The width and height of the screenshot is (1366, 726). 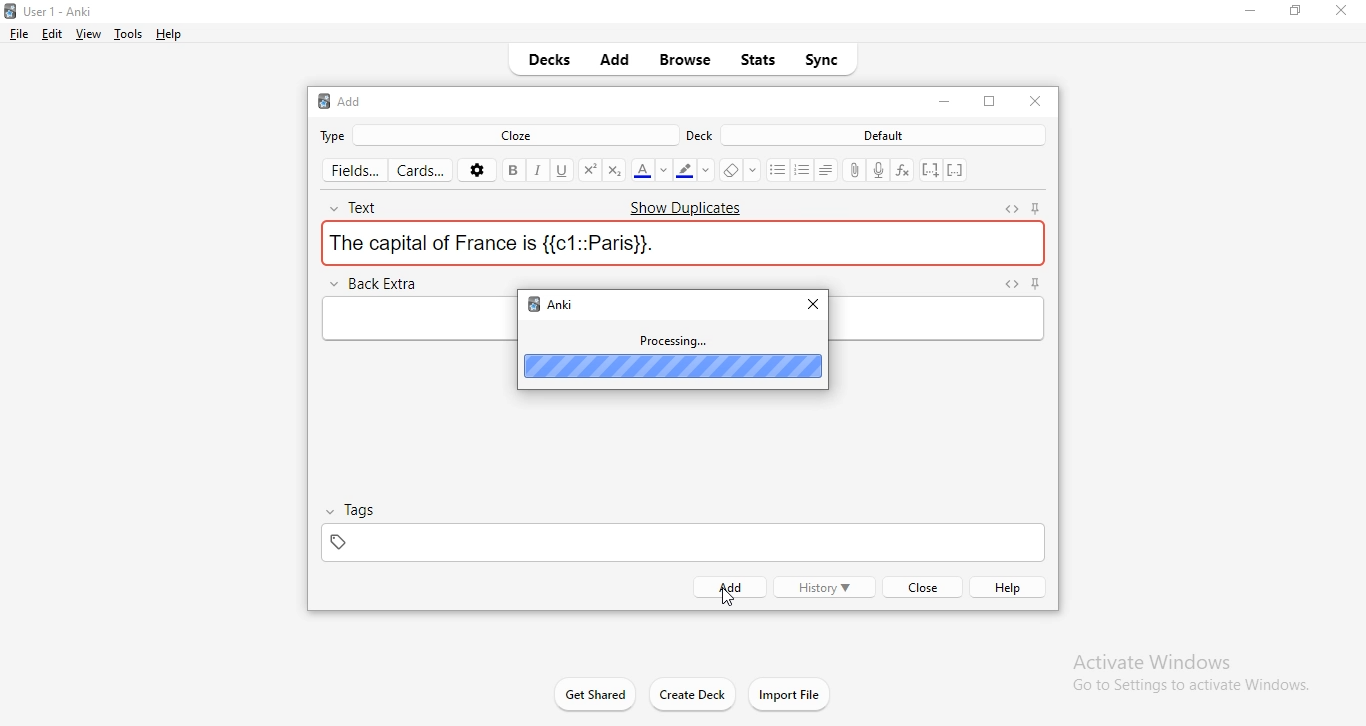 I want to click on close, so click(x=943, y=101).